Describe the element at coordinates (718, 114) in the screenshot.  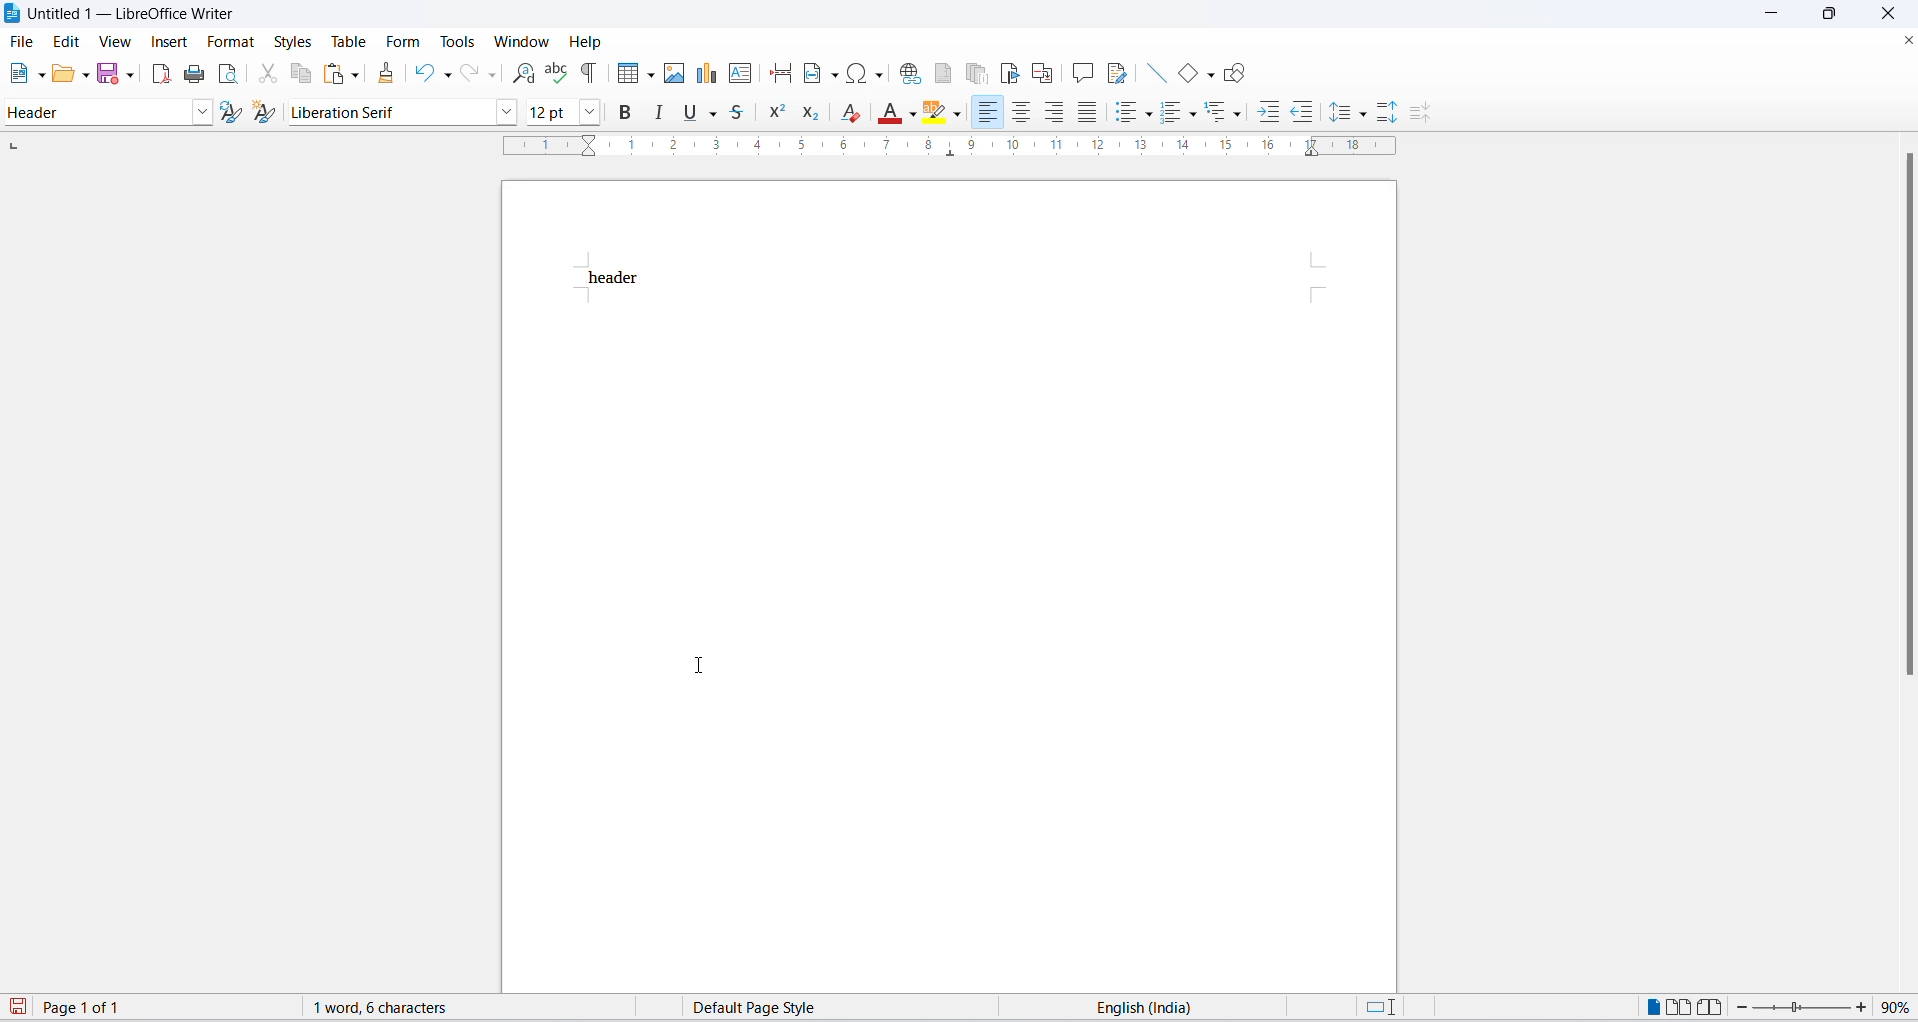
I see `underline options` at that location.